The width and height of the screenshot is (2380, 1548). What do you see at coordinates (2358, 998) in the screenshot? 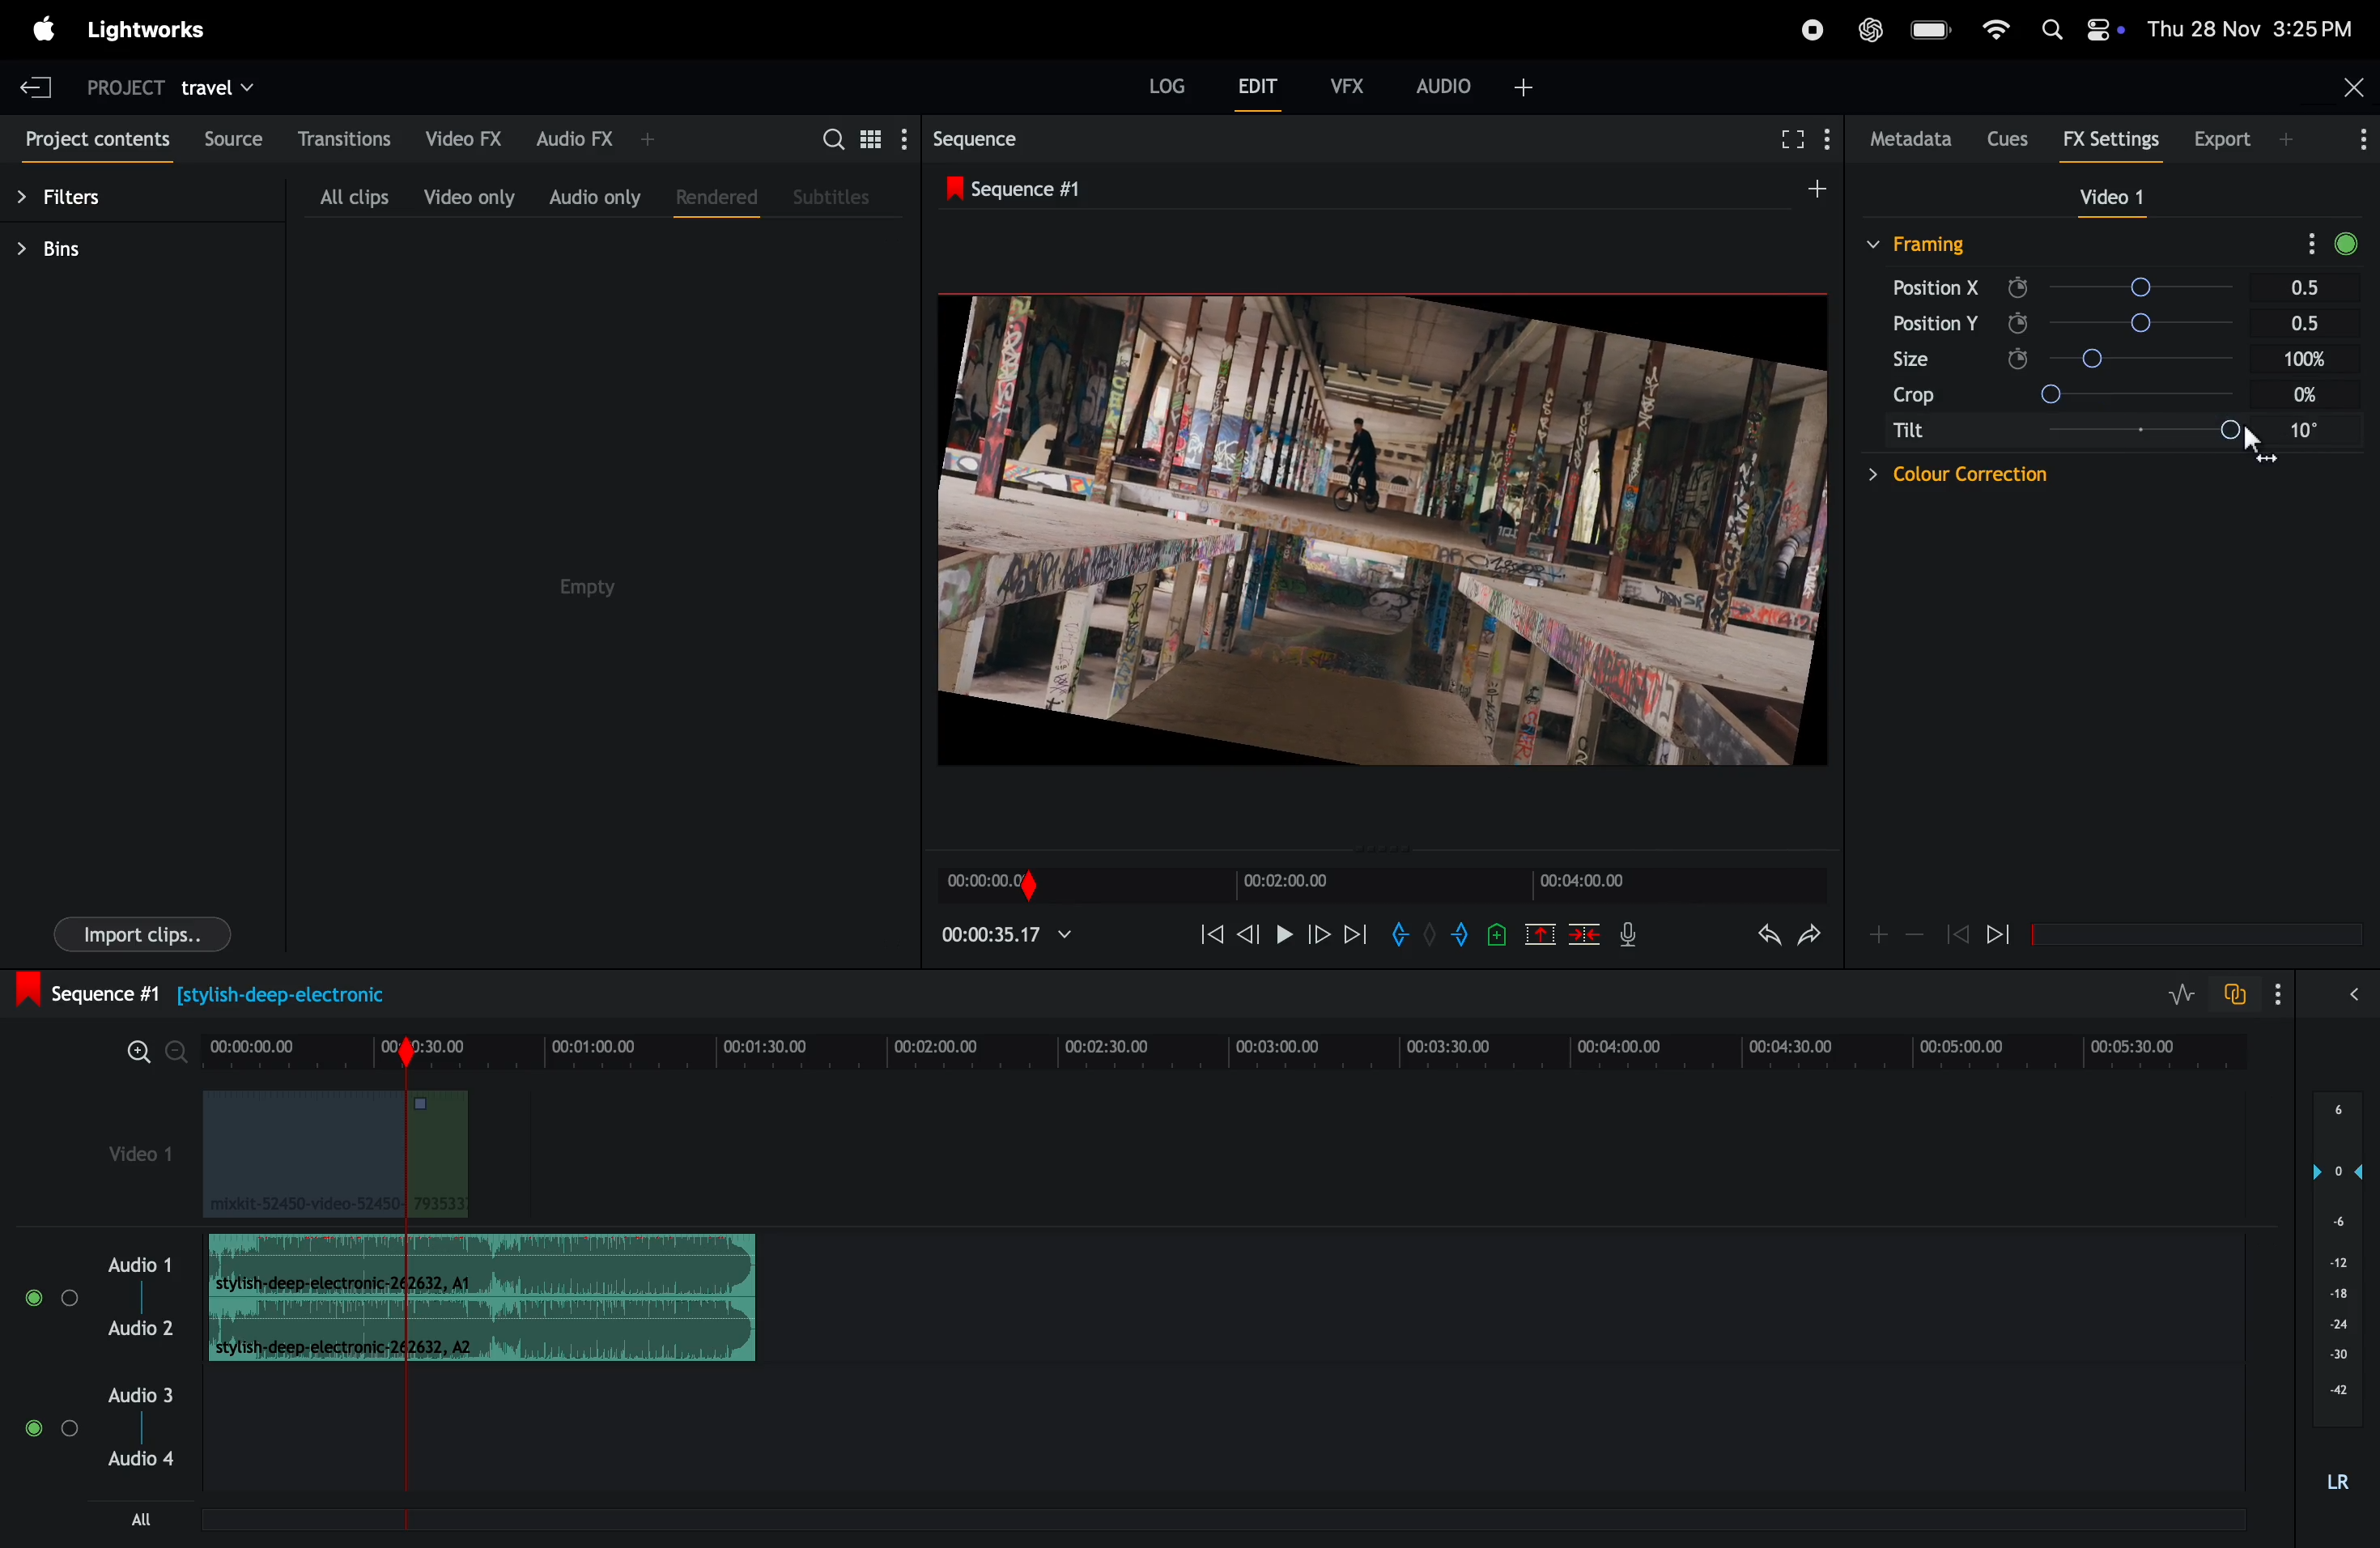
I see `Show/hide full audio mix` at bounding box center [2358, 998].